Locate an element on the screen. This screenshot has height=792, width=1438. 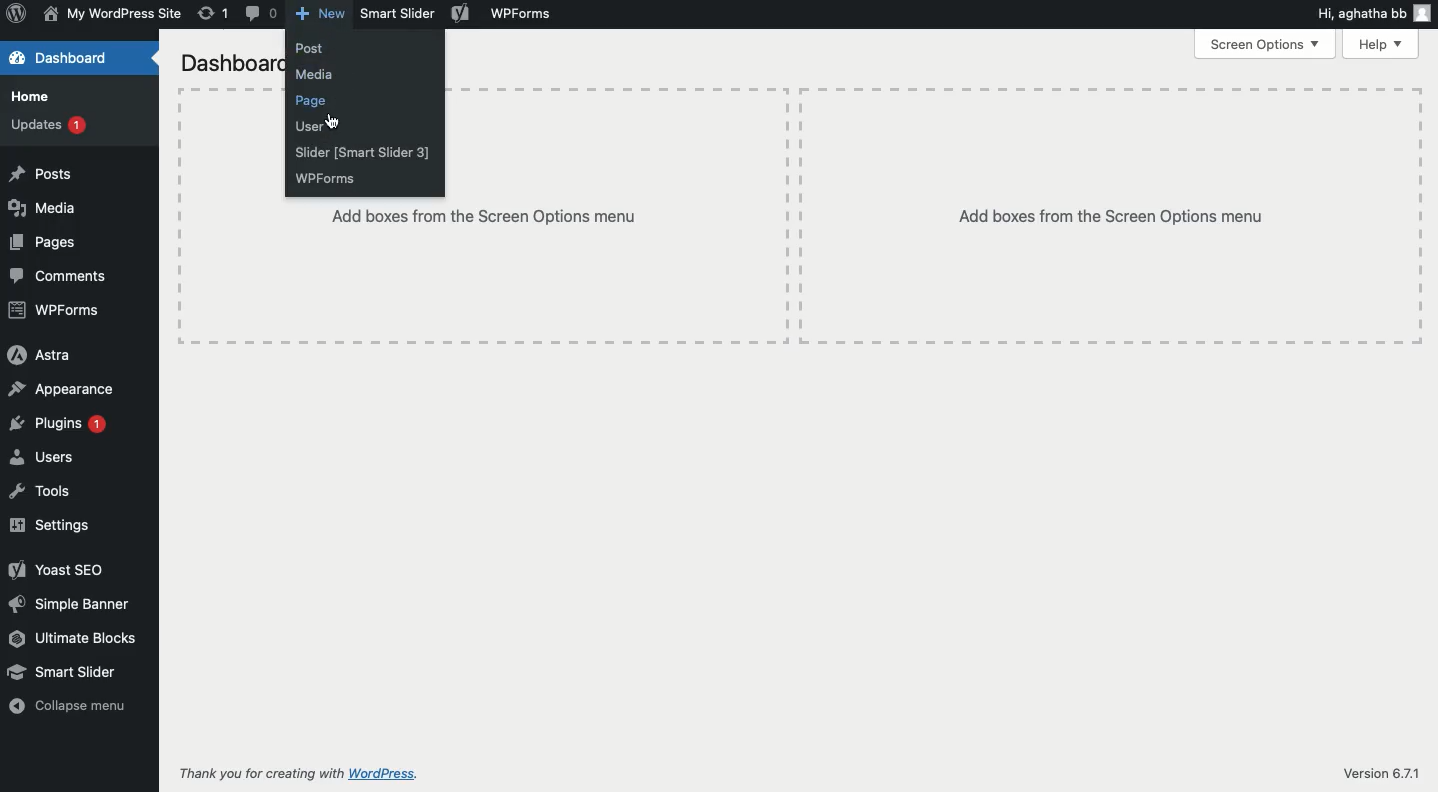
Ultimate blocks is located at coordinates (72, 641).